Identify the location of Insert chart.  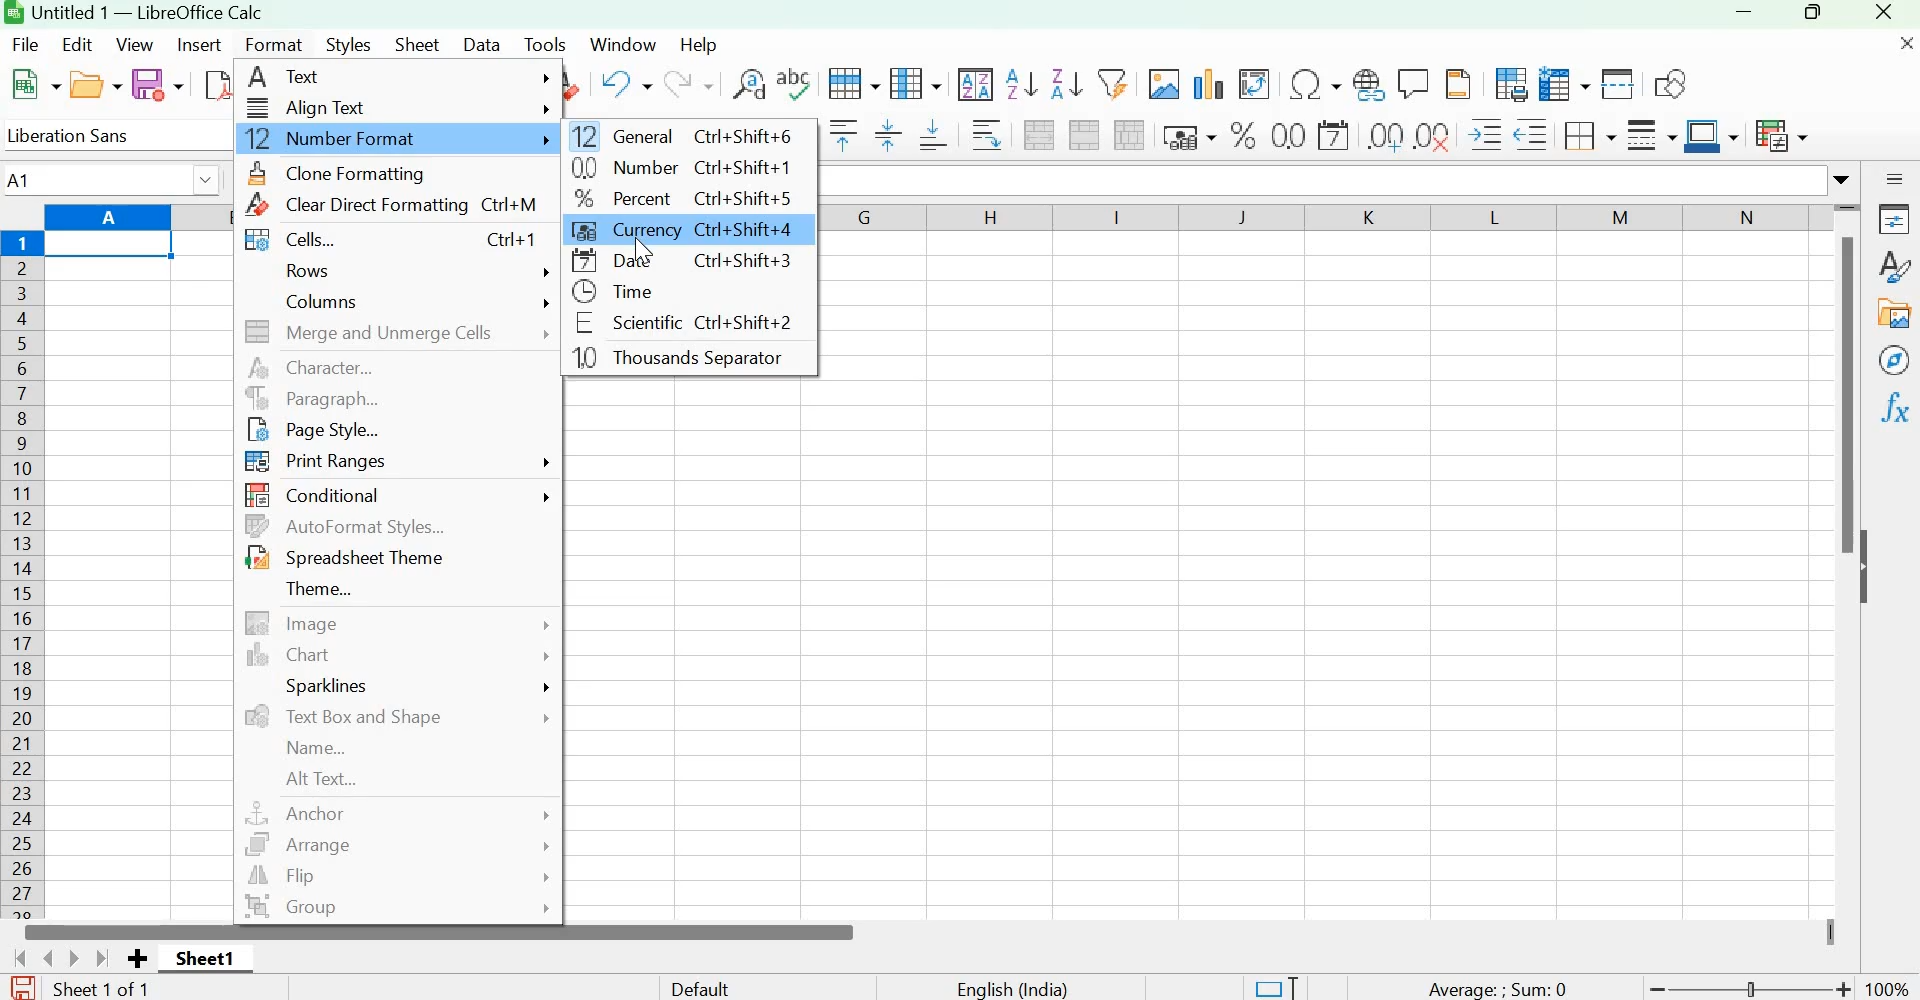
(1209, 83).